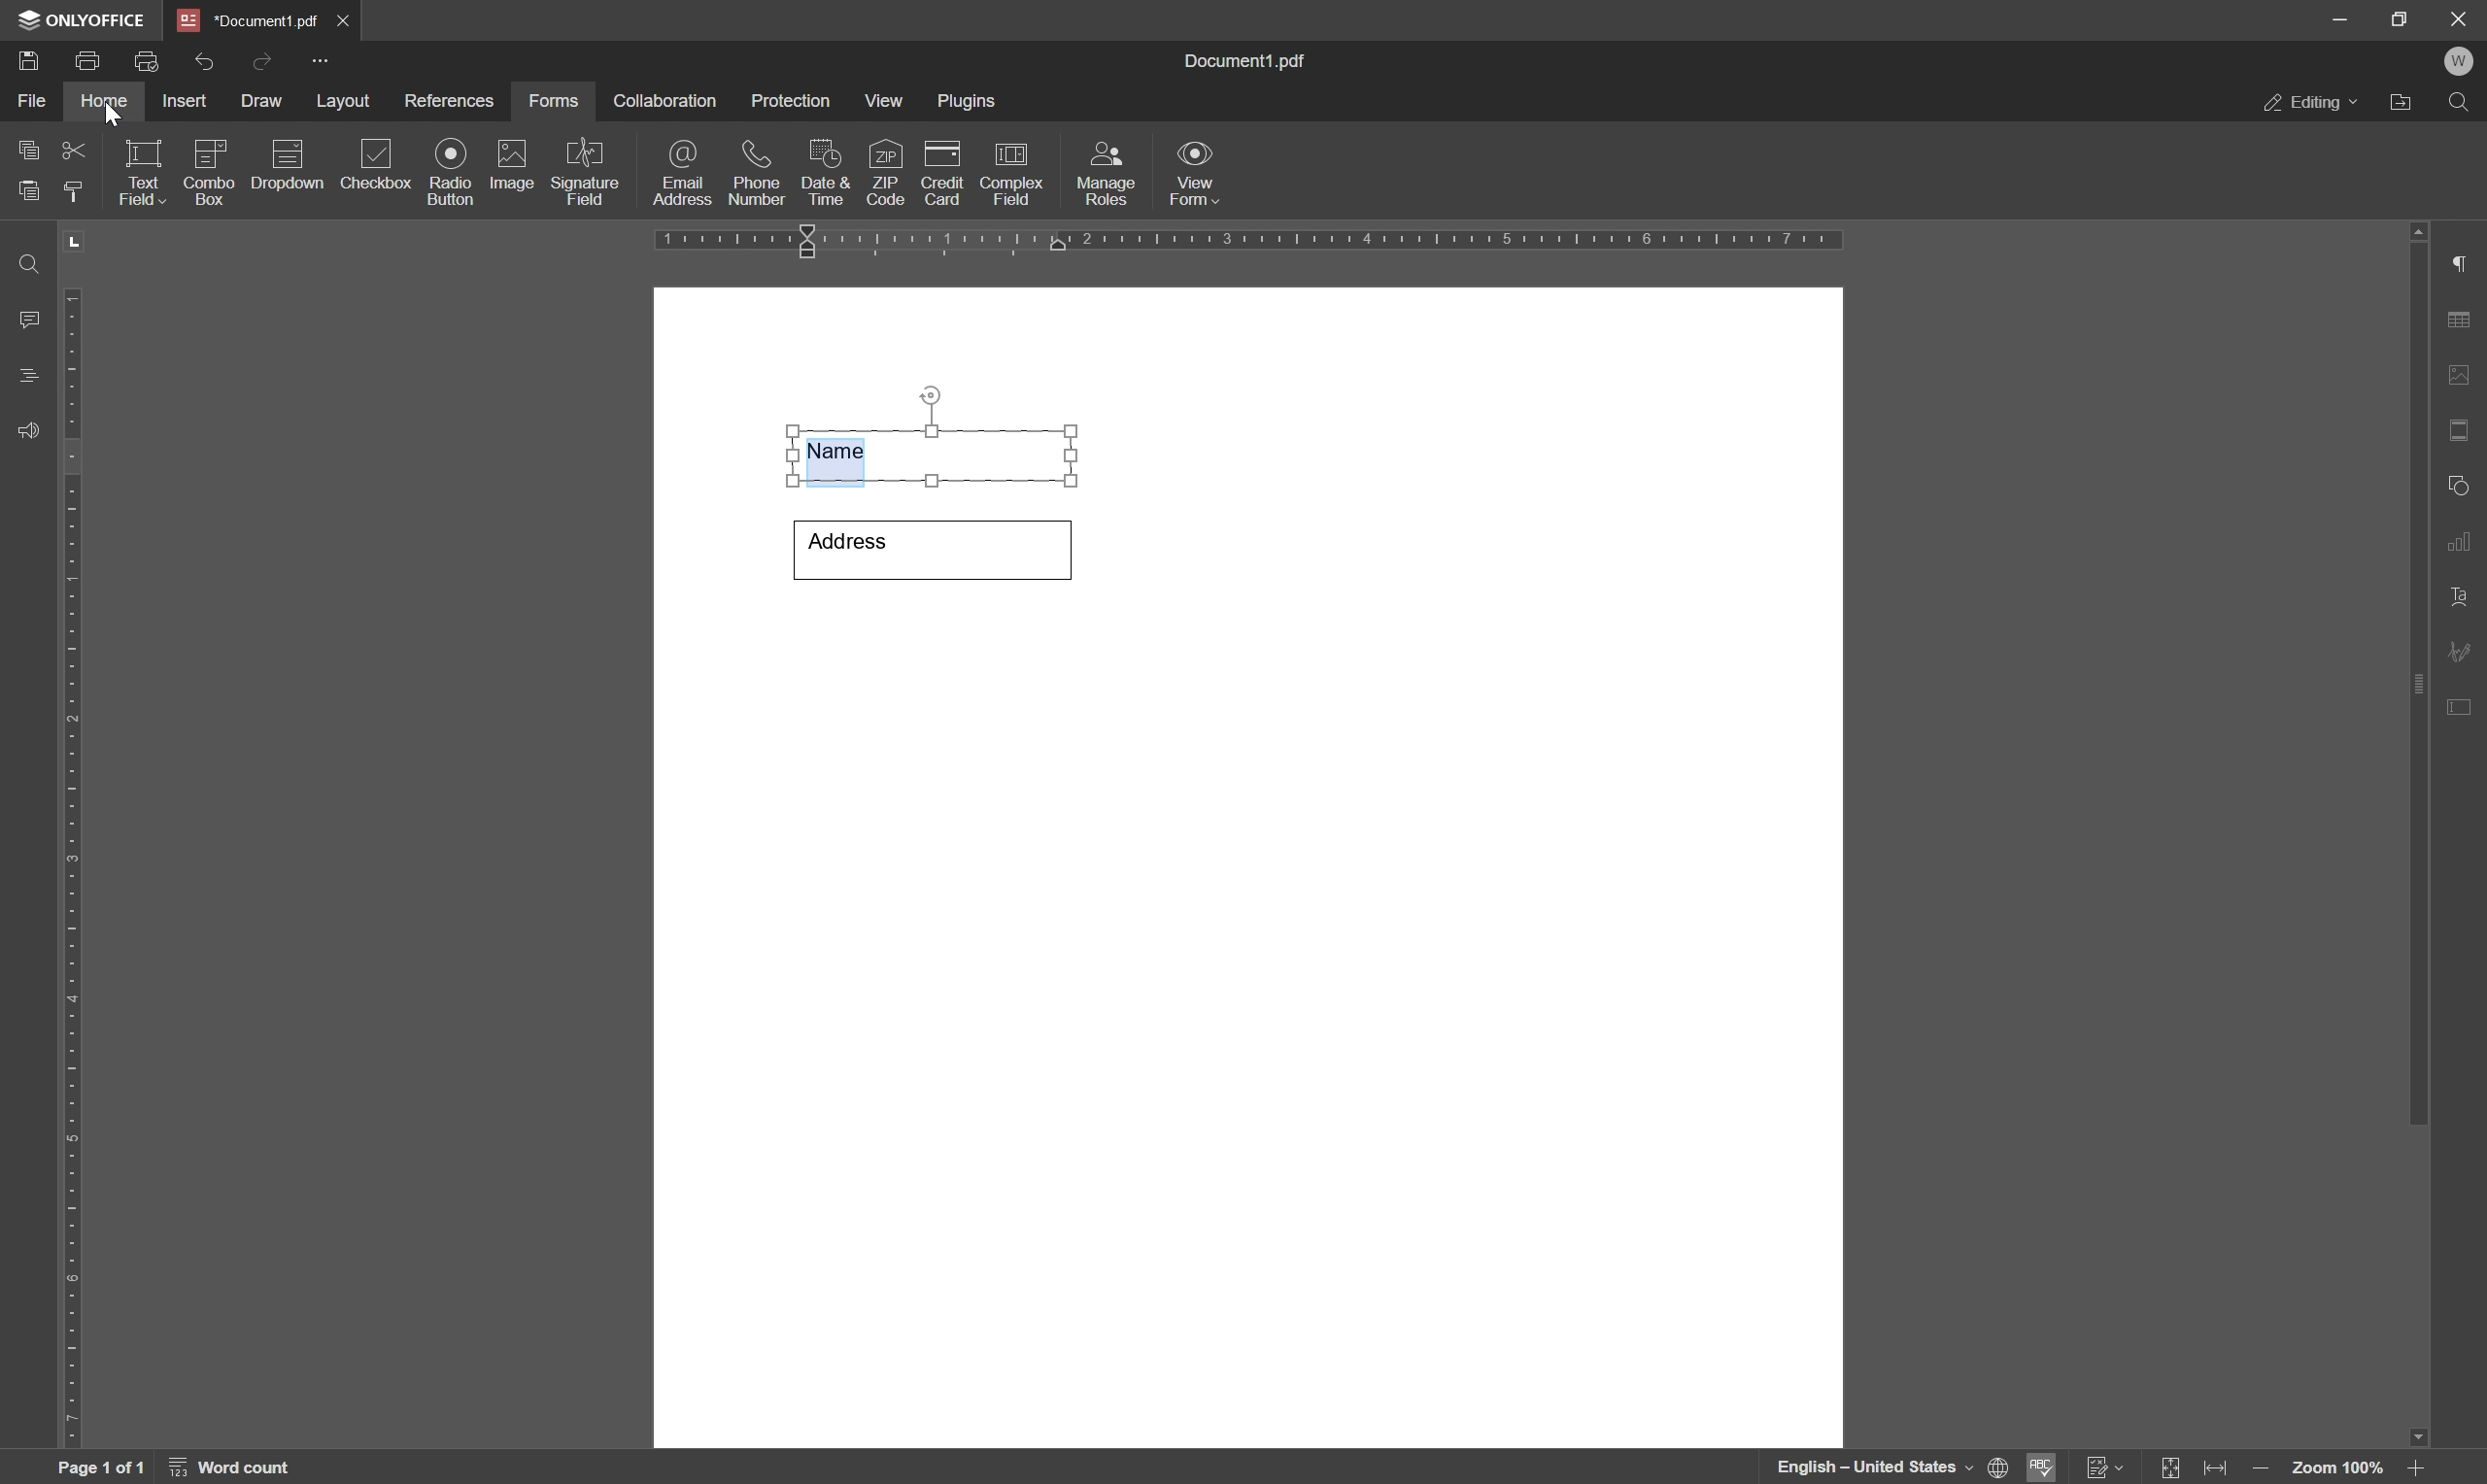 This screenshot has width=2487, height=1484. Describe the element at coordinates (261, 59) in the screenshot. I see `redo` at that location.